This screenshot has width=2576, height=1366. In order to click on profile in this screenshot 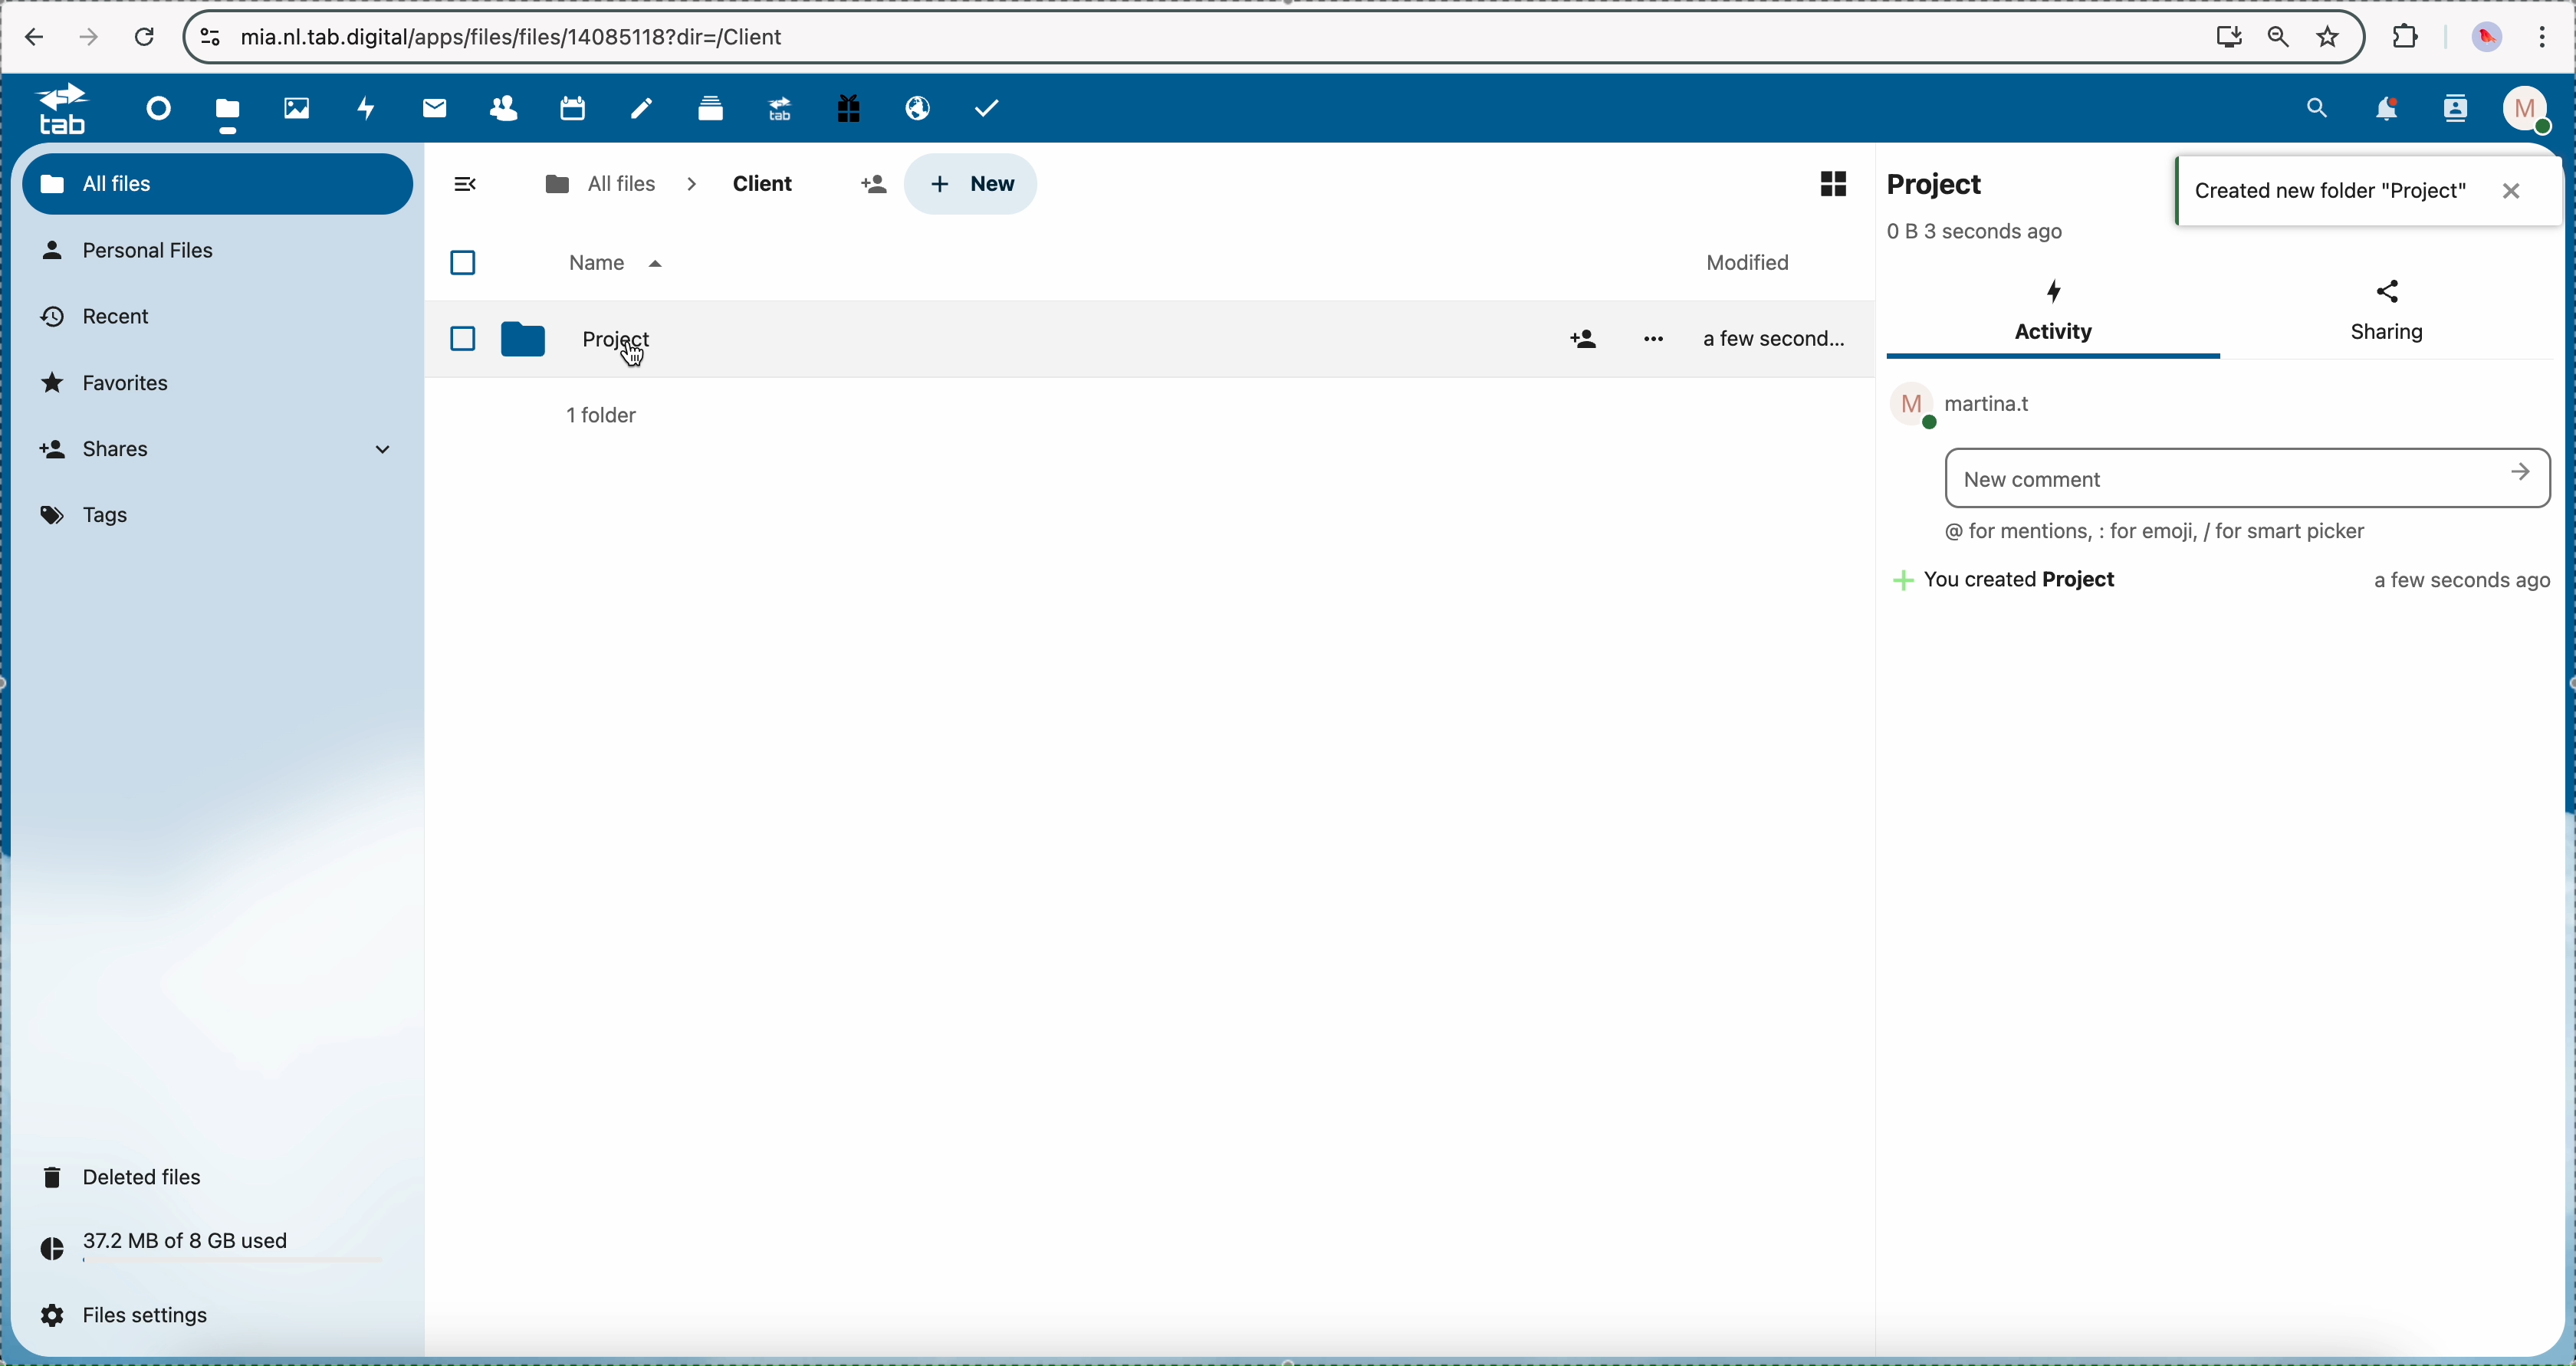, I will do `click(2533, 110)`.